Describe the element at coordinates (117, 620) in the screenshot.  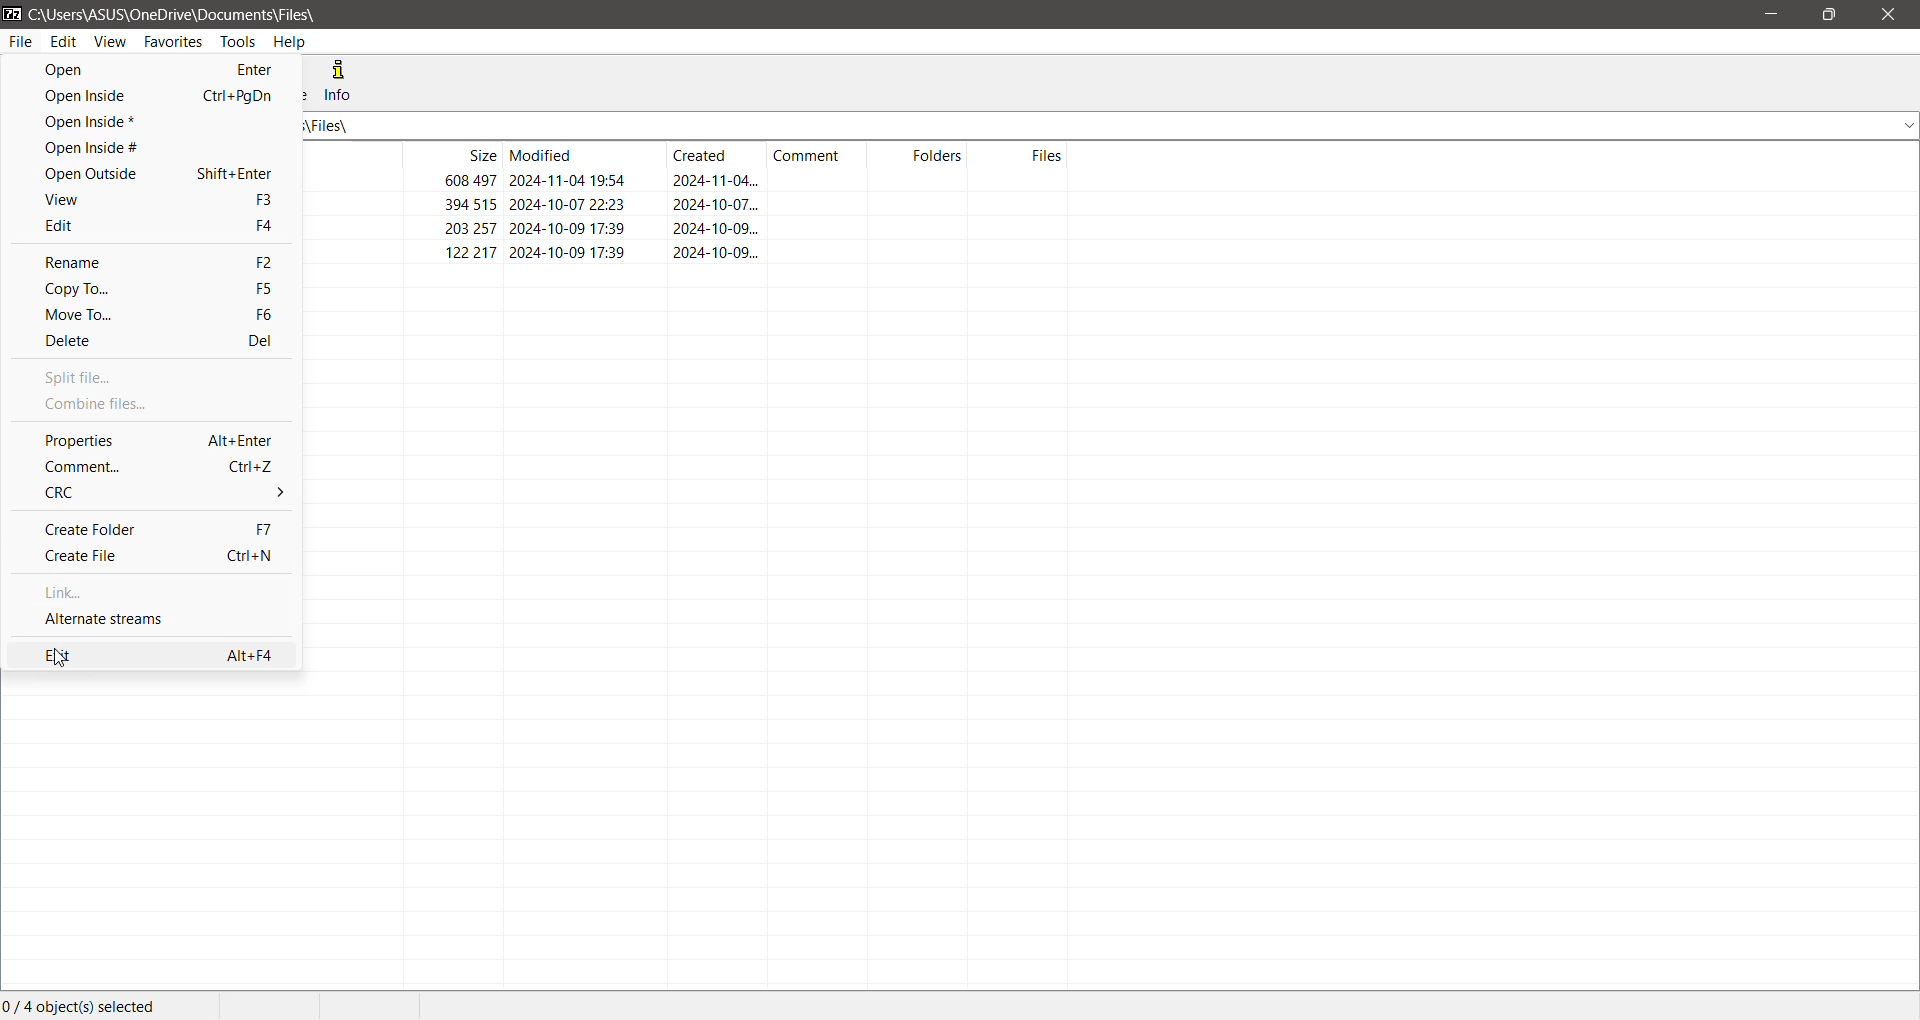
I see `Alternate Streams` at that location.